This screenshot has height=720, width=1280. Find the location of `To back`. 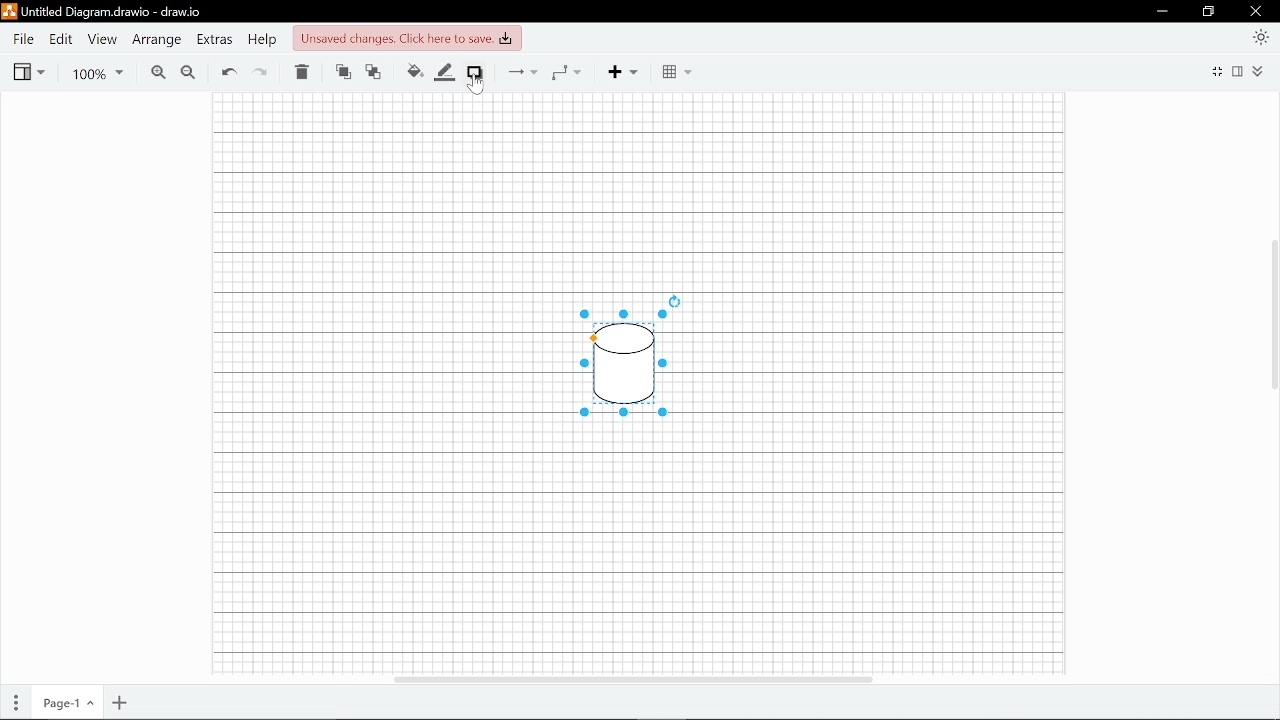

To back is located at coordinates (373, 73).